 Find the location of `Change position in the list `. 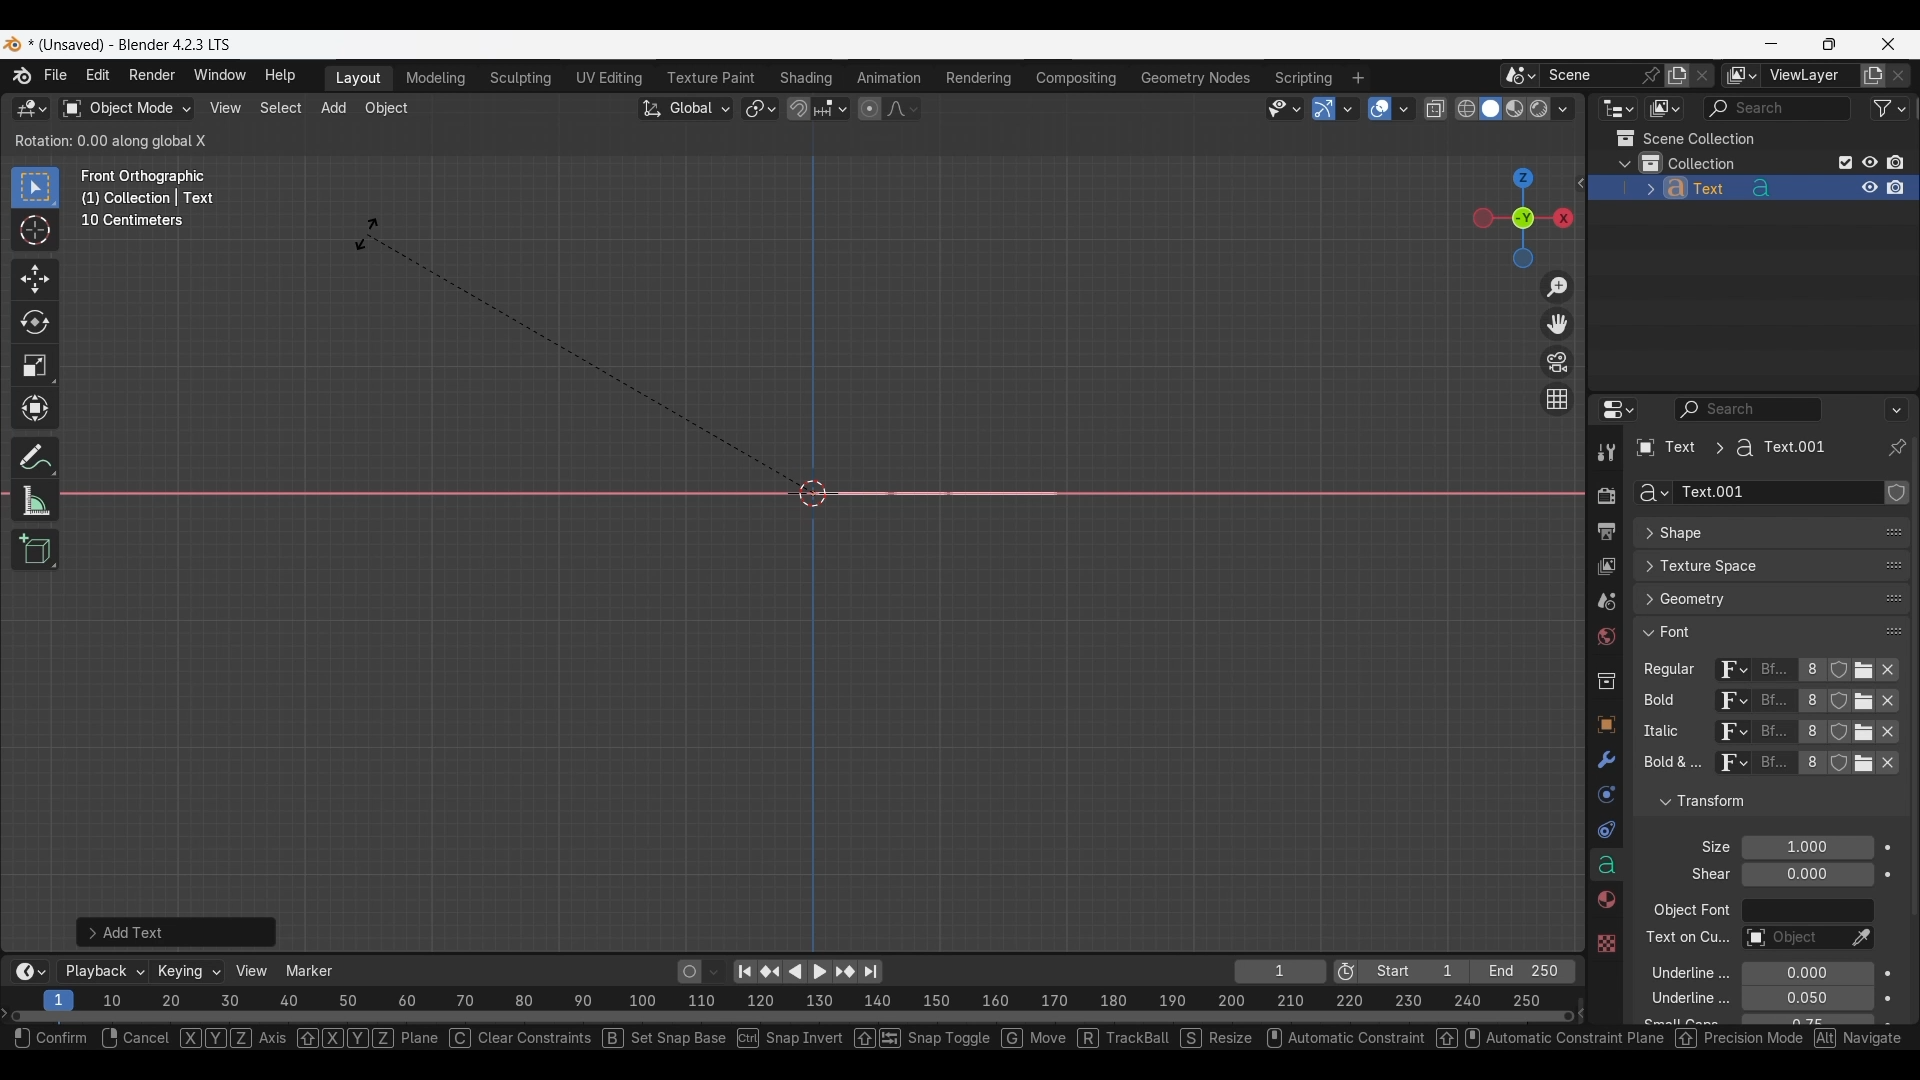

Change position in the list  is located at coordinates (1894, 627).